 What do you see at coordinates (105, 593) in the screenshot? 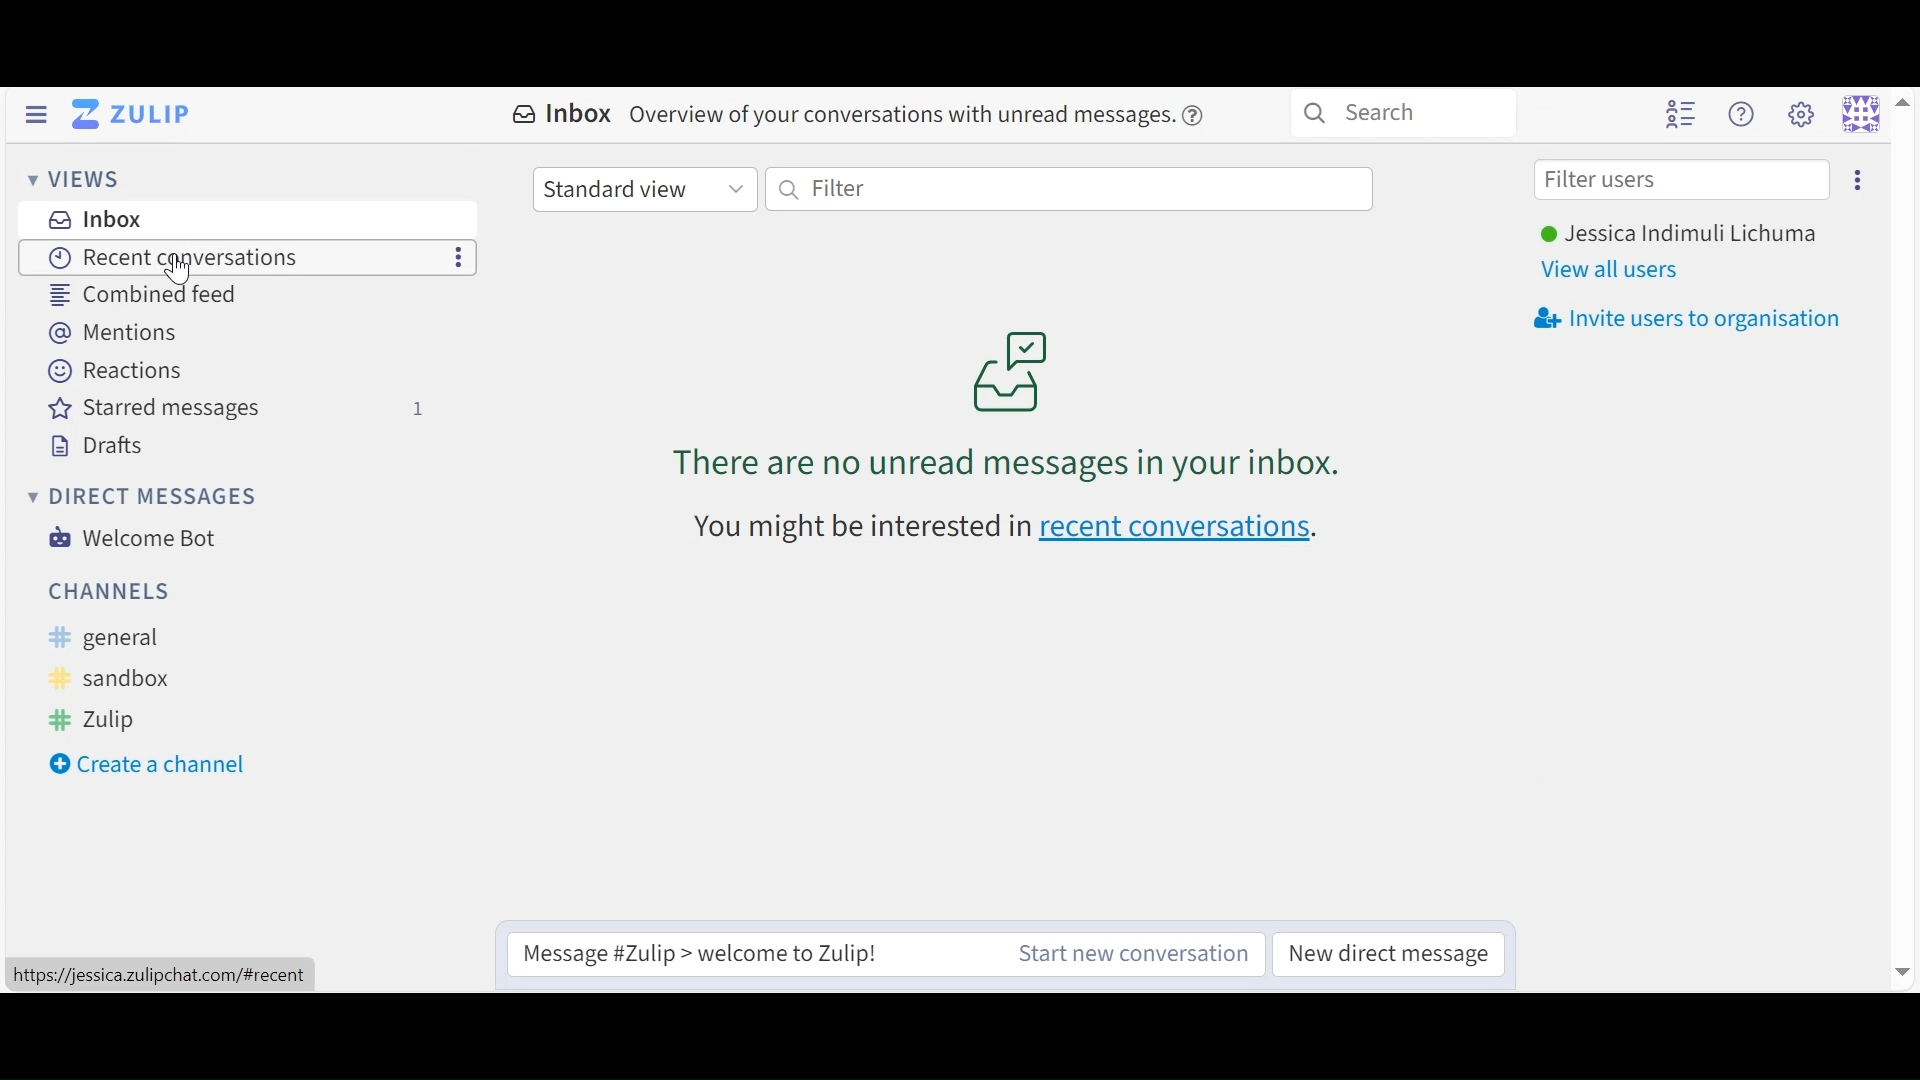
I see `Channels` at bounding box center [105, 593].